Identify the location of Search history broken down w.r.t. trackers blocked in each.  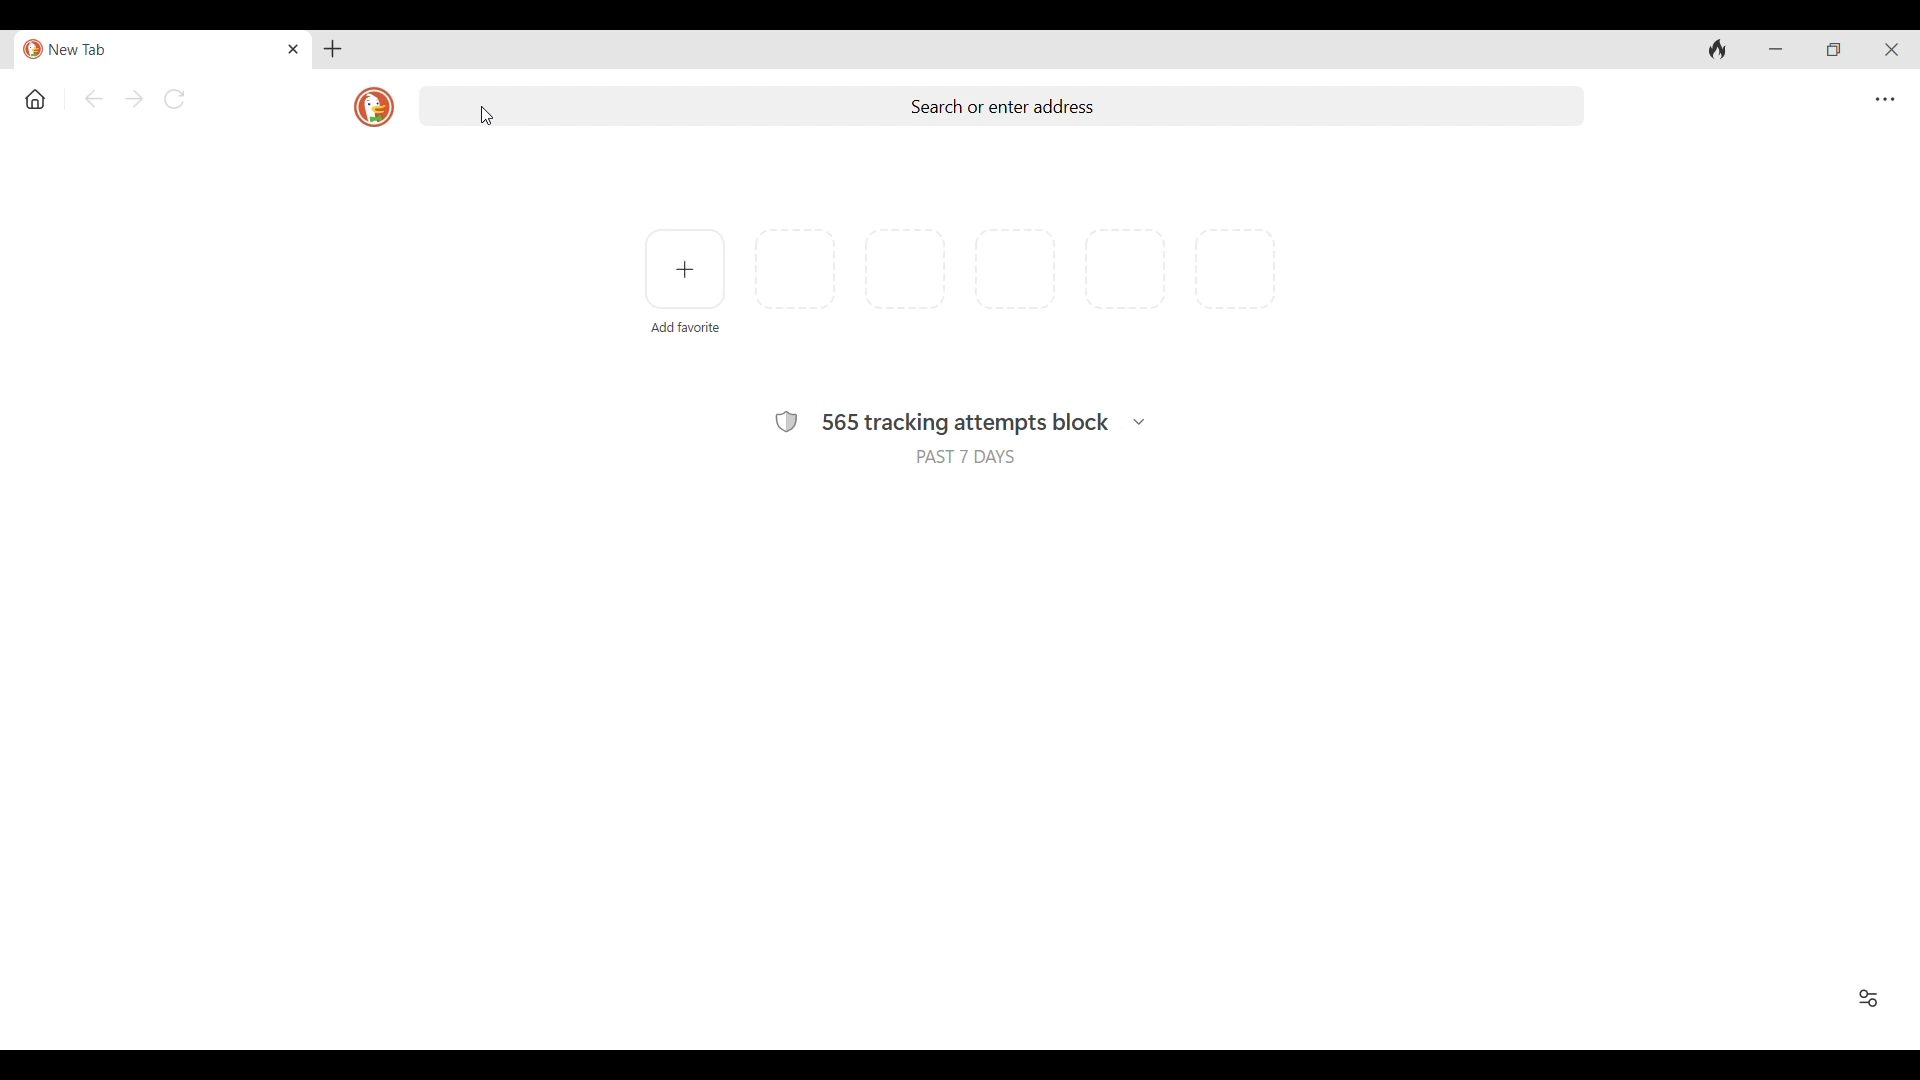
(1139, 422).